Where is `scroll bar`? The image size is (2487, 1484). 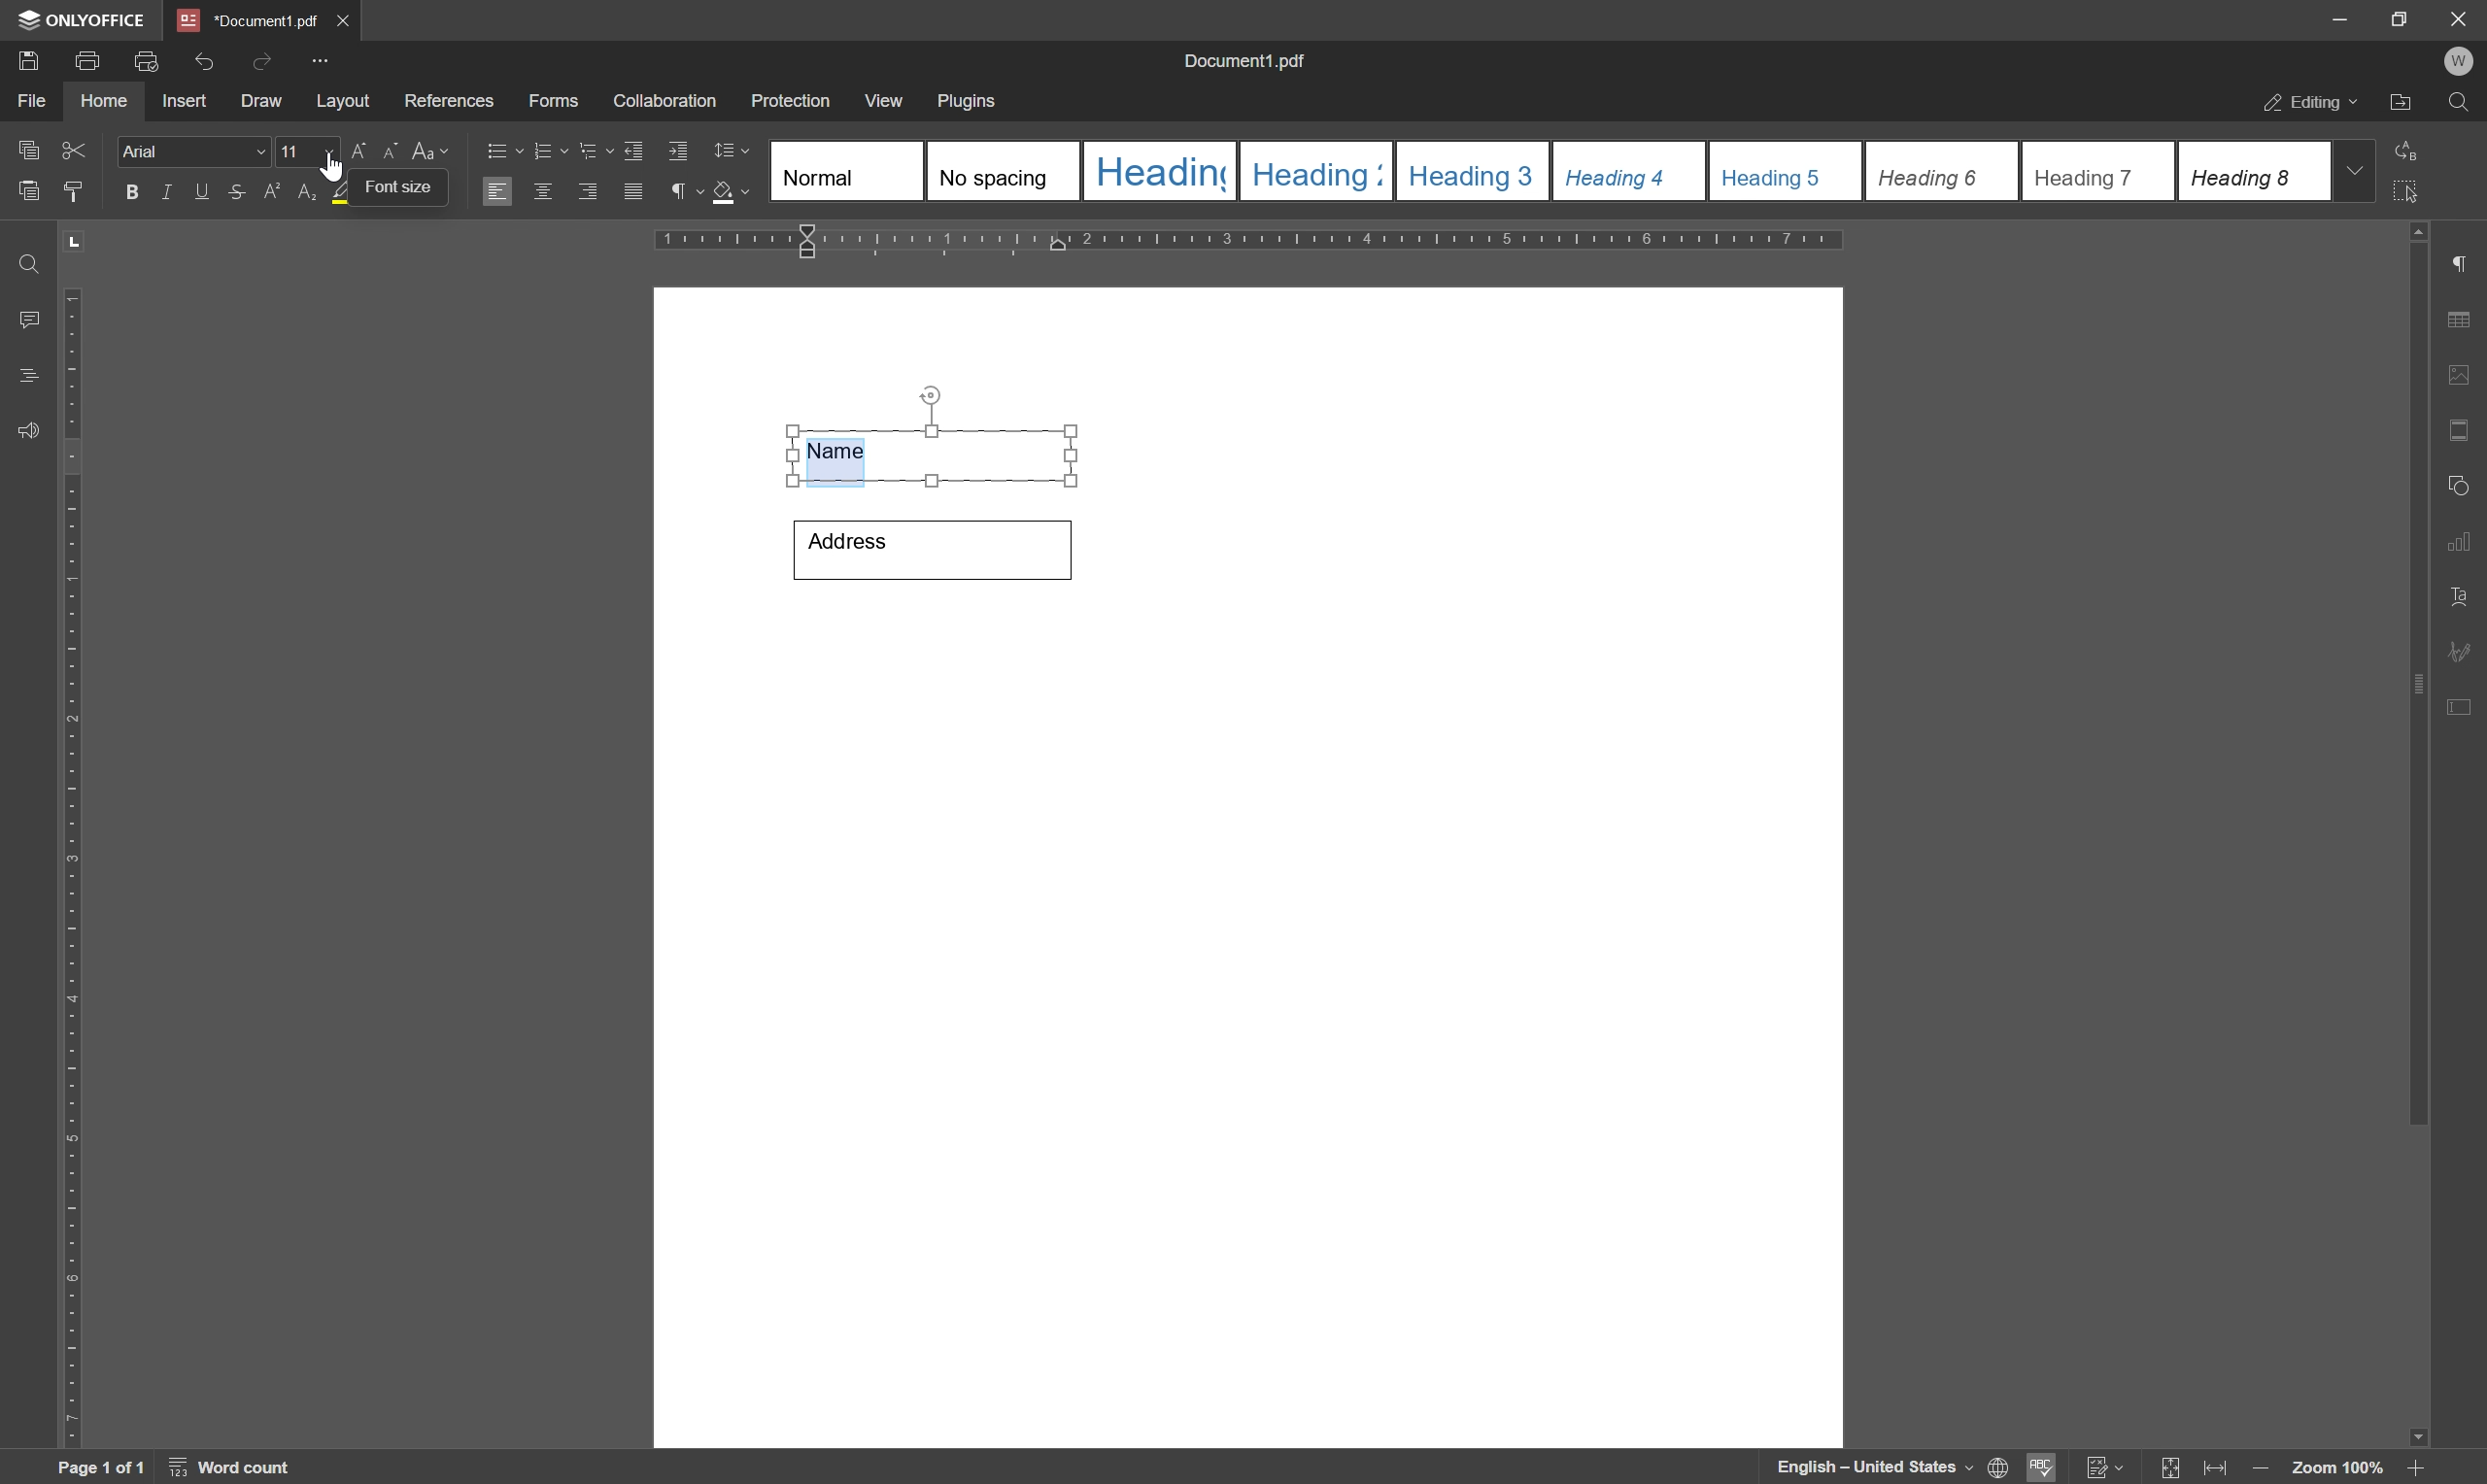 scroll bar is located at coordinates (2420, 672).